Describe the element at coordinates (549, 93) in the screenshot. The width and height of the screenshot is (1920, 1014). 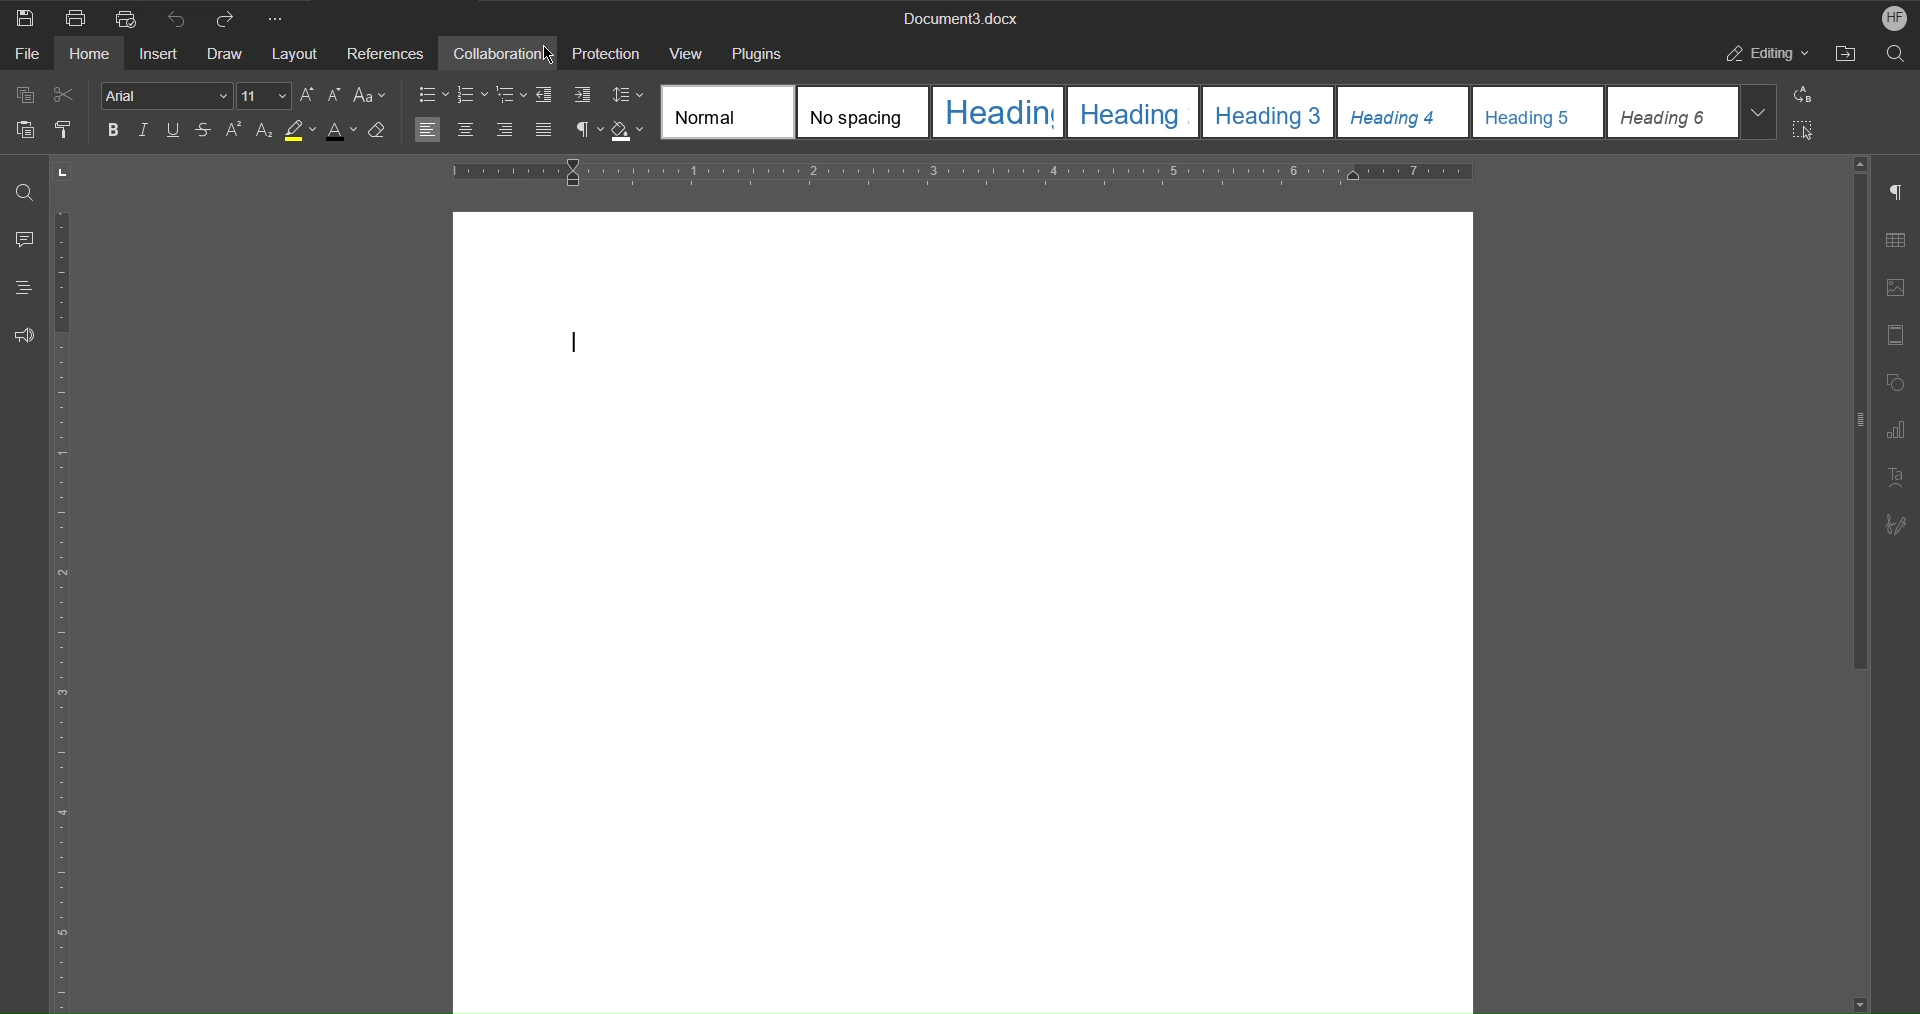
I see `Decrease indent` at that location.